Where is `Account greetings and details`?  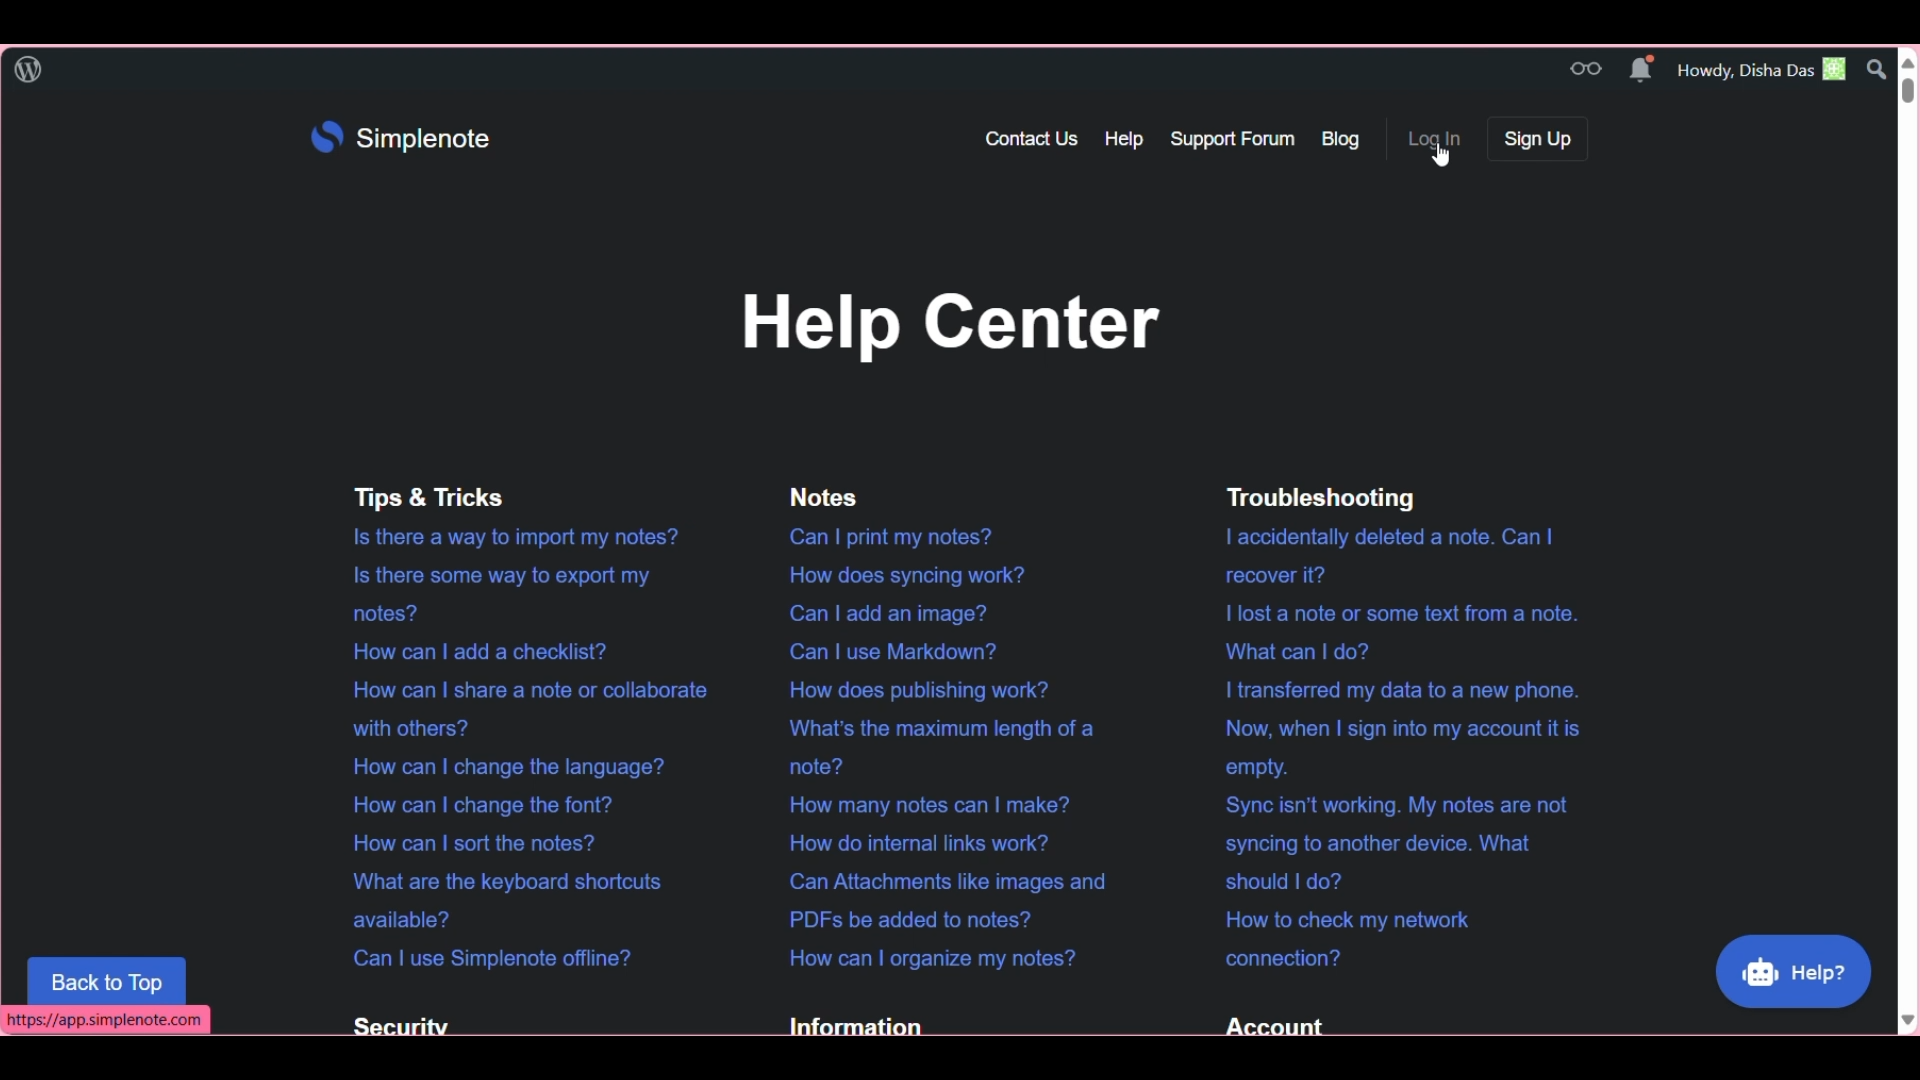 Account greetings and details is located at coordinates (1764, 68).